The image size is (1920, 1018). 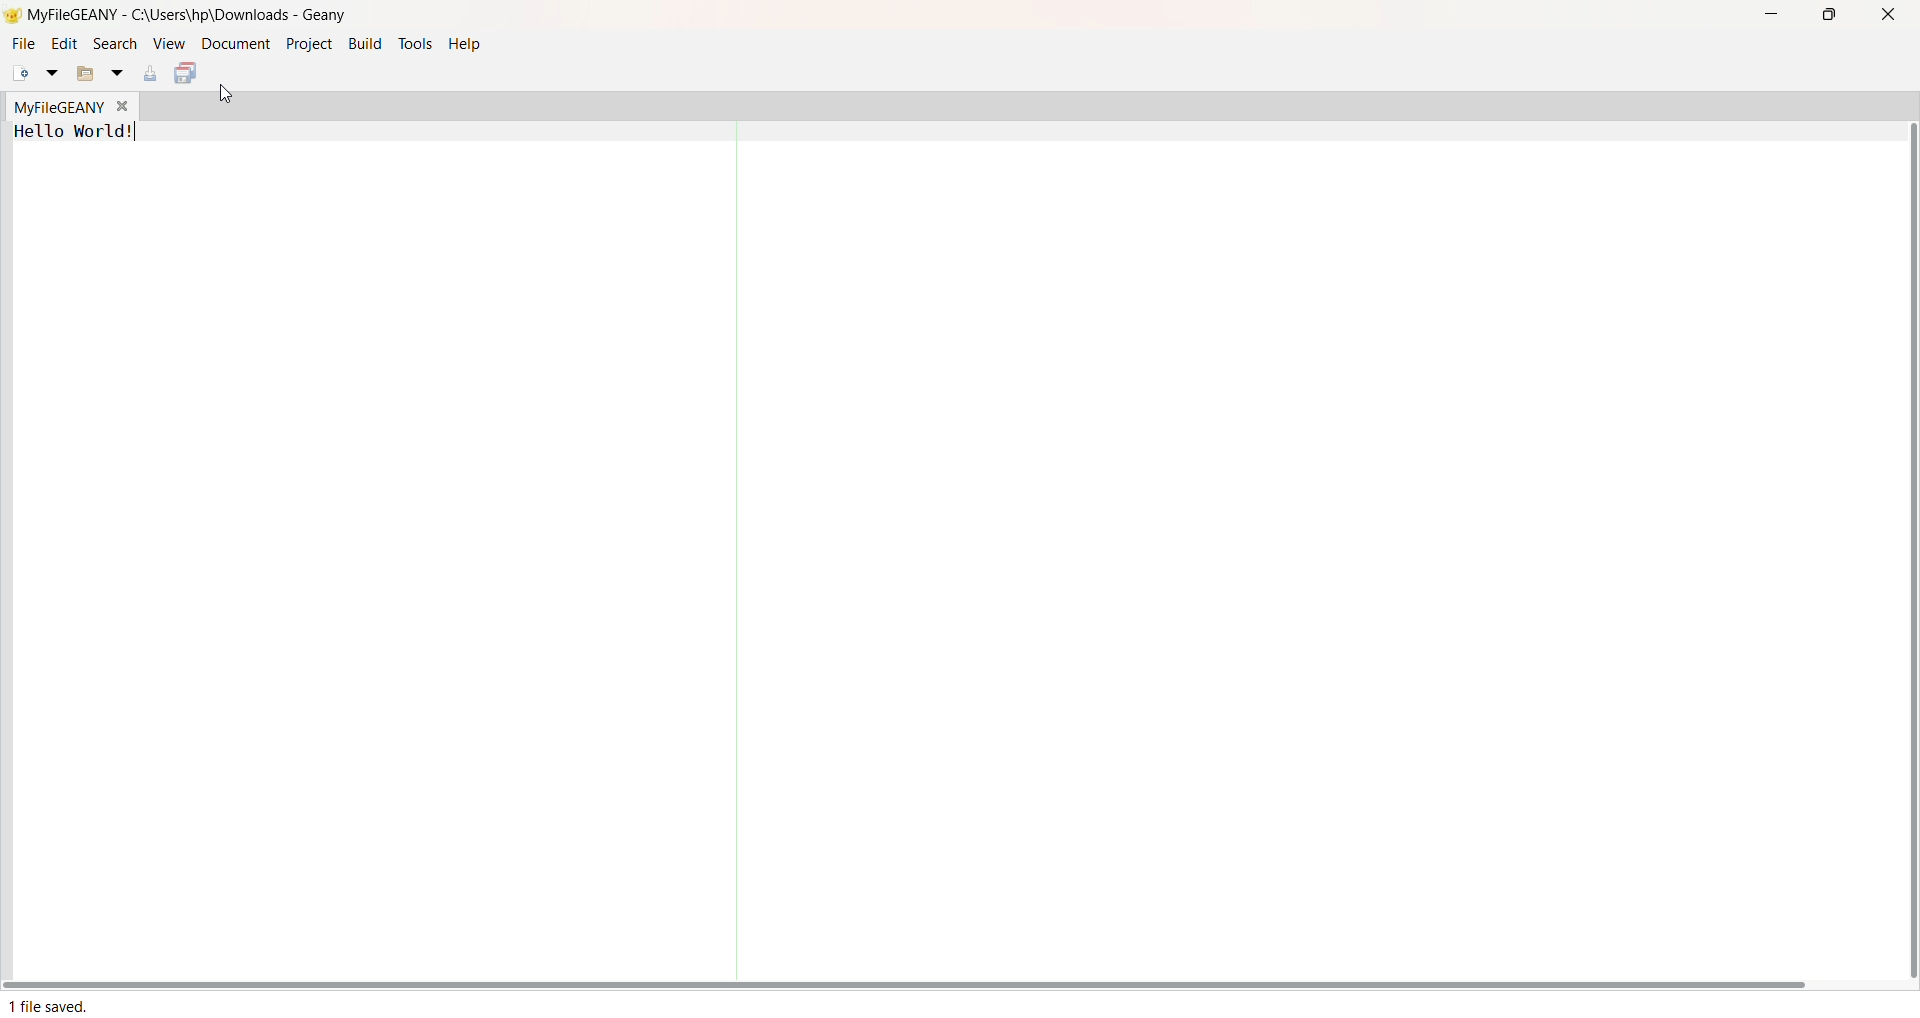 I want to click on Partitioner, so click(x=741, y=550).